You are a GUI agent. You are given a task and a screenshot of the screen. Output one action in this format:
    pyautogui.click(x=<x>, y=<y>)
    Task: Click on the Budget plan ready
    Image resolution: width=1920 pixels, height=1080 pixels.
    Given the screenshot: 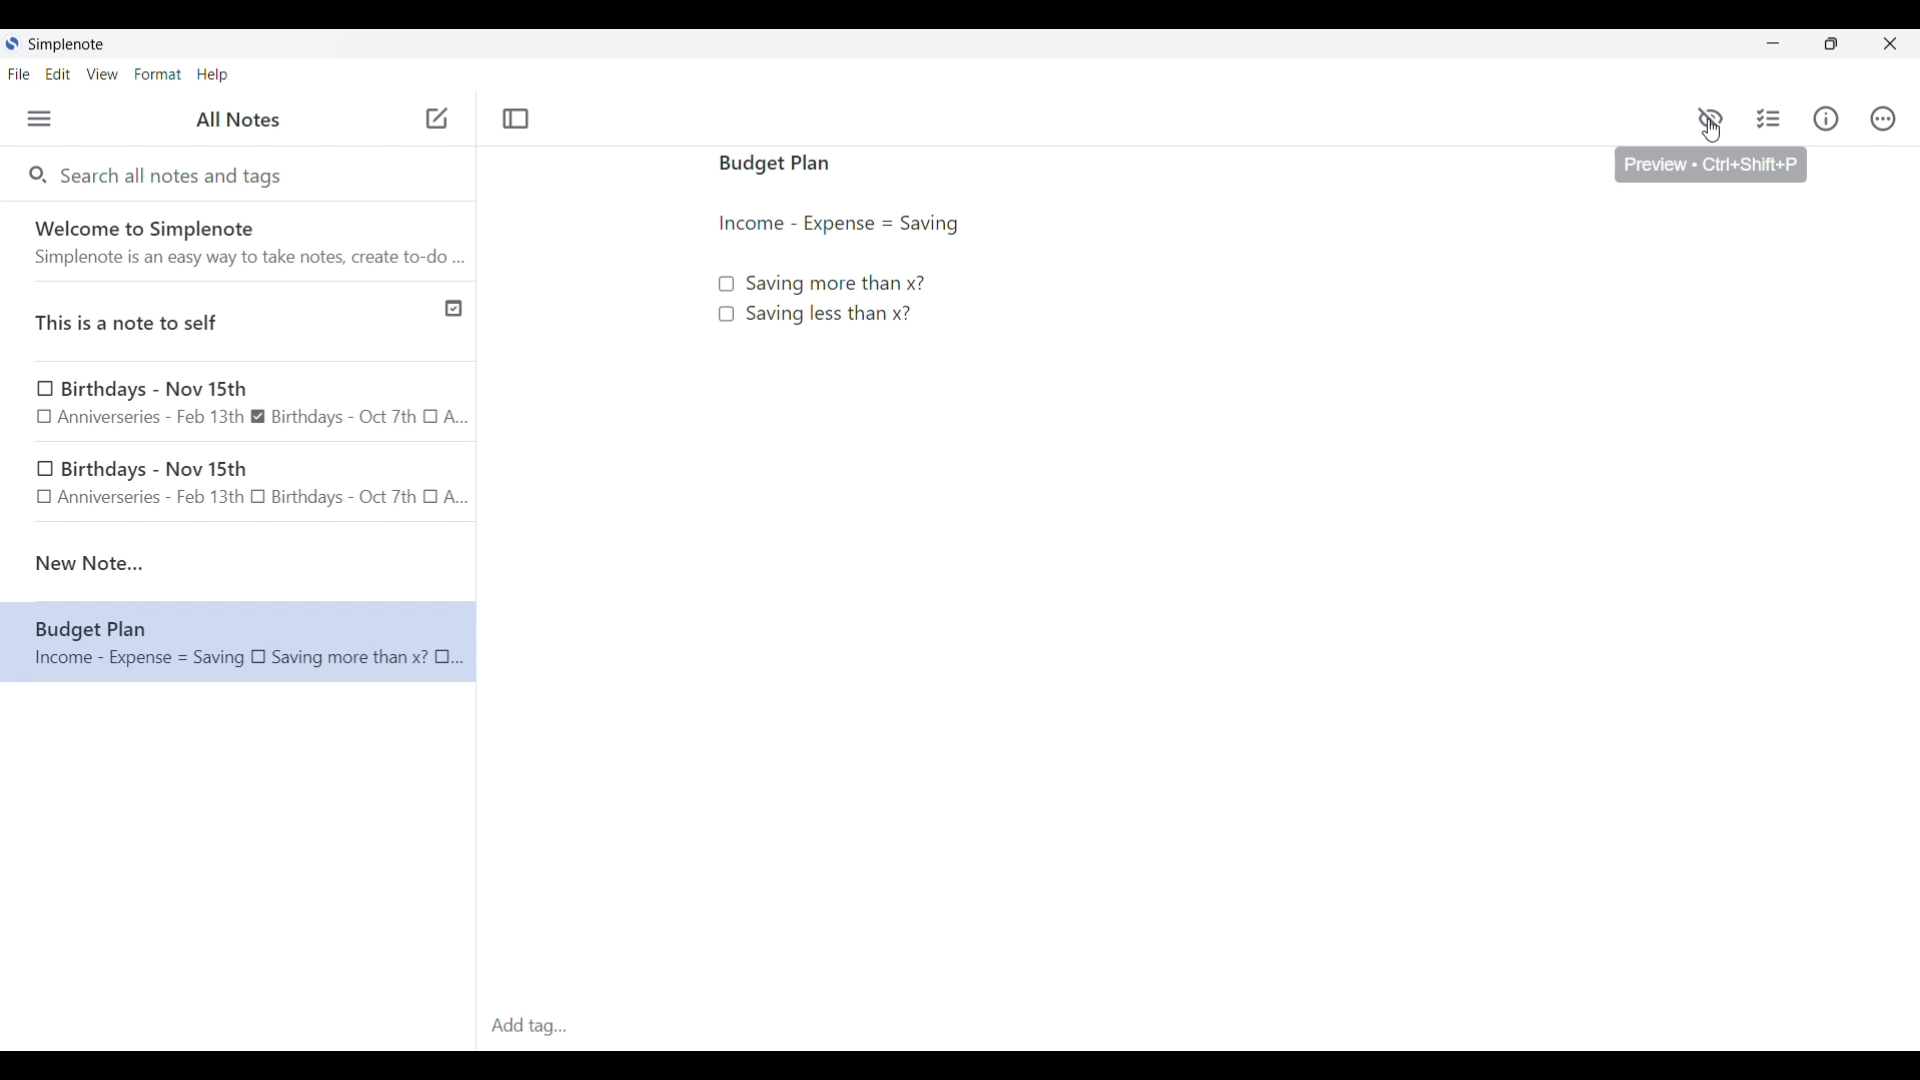 What is the action you would take?
    pyautogui.click(x=1053, y=417)
    